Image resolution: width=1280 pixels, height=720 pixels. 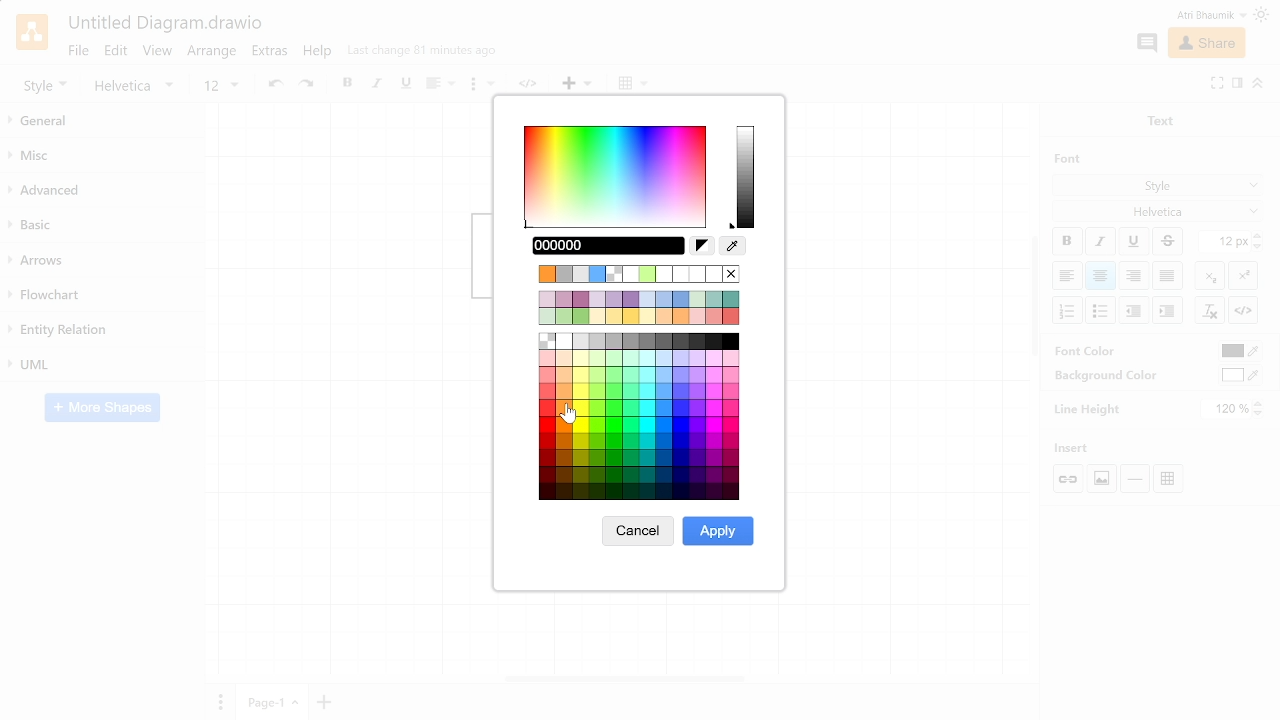 What do you see at coordinates (1261, 415) in the screenshot?
I see `Decrease line height` at bounding box center [1261, 415].